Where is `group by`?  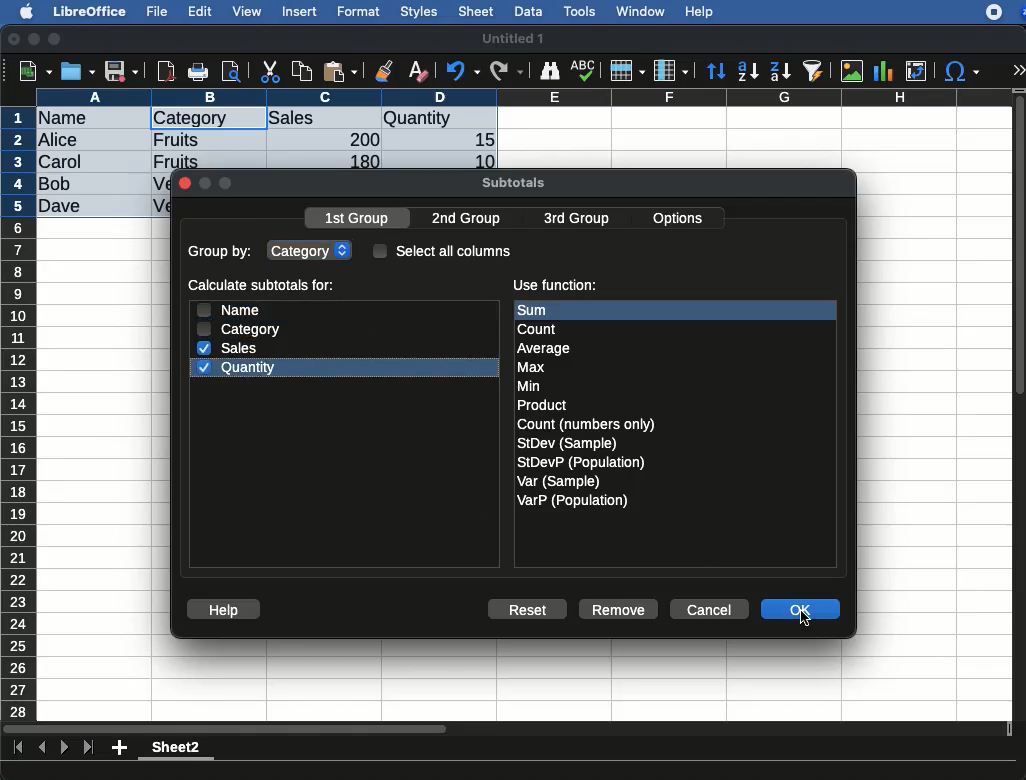 group by is located at coordinates (222, 253).